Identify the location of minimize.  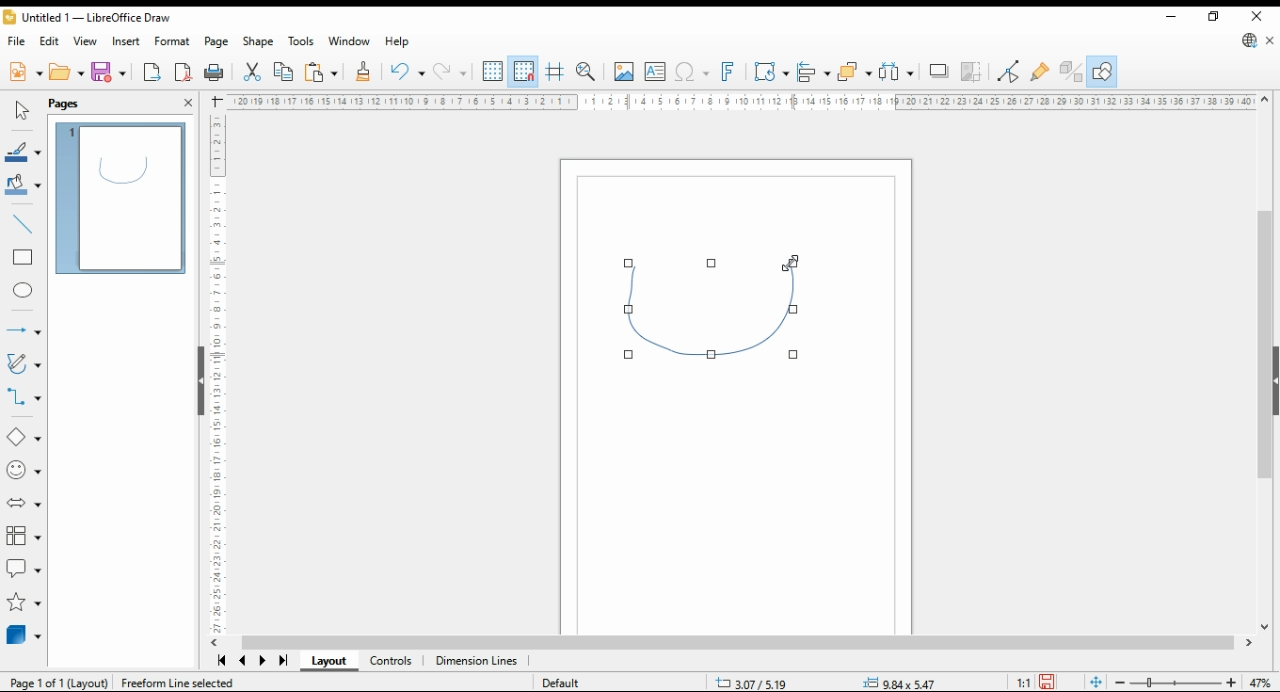
(1170, 15).